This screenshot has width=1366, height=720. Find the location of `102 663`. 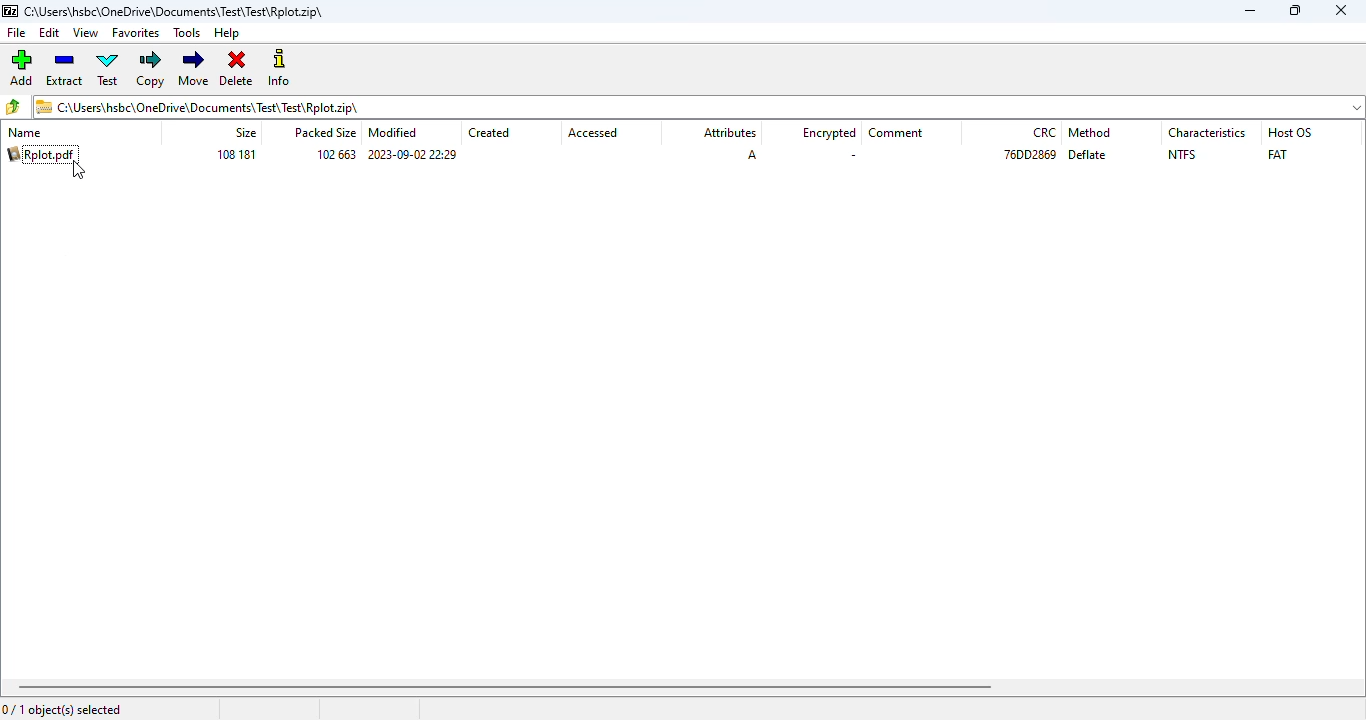

102 663 is located at coordinates (334, 154).